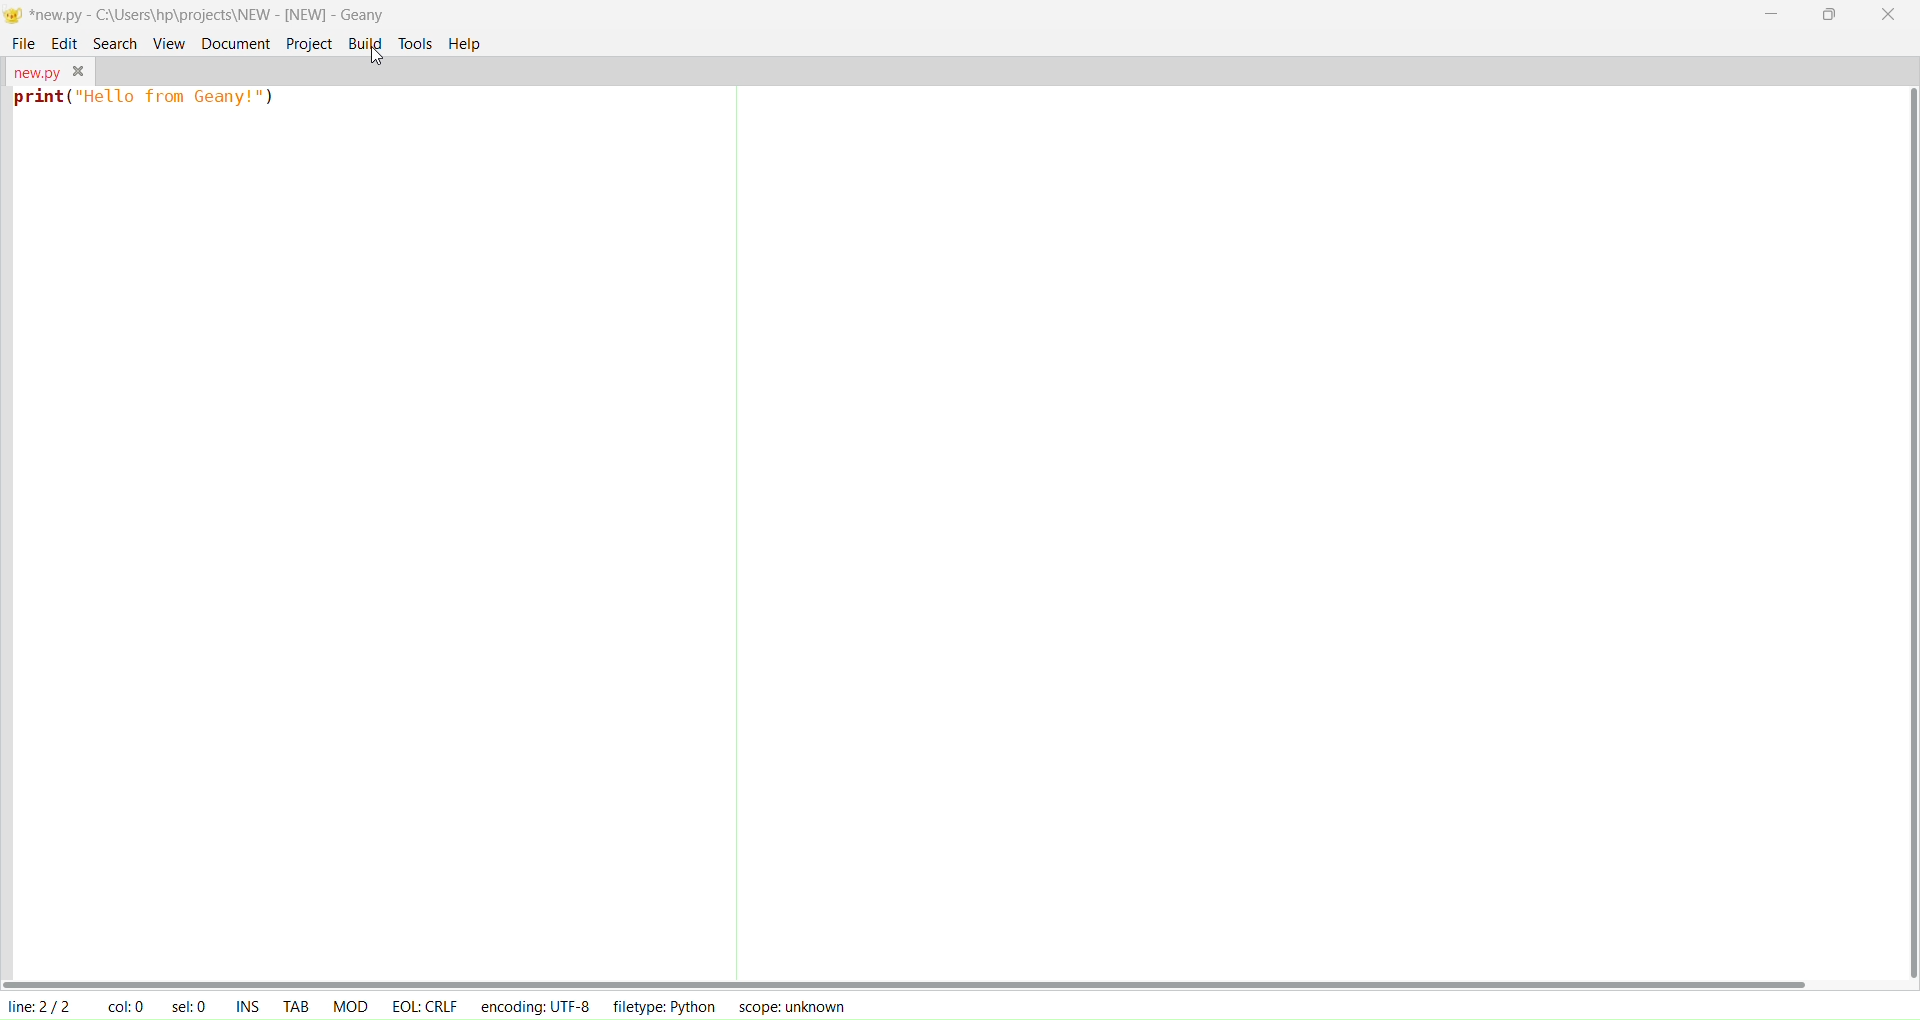 This screenshot has width=1920, height=1020. What do you see at coordinates (169, 41) in the screenshot?
I see `view` at bounding box center [169, 41].